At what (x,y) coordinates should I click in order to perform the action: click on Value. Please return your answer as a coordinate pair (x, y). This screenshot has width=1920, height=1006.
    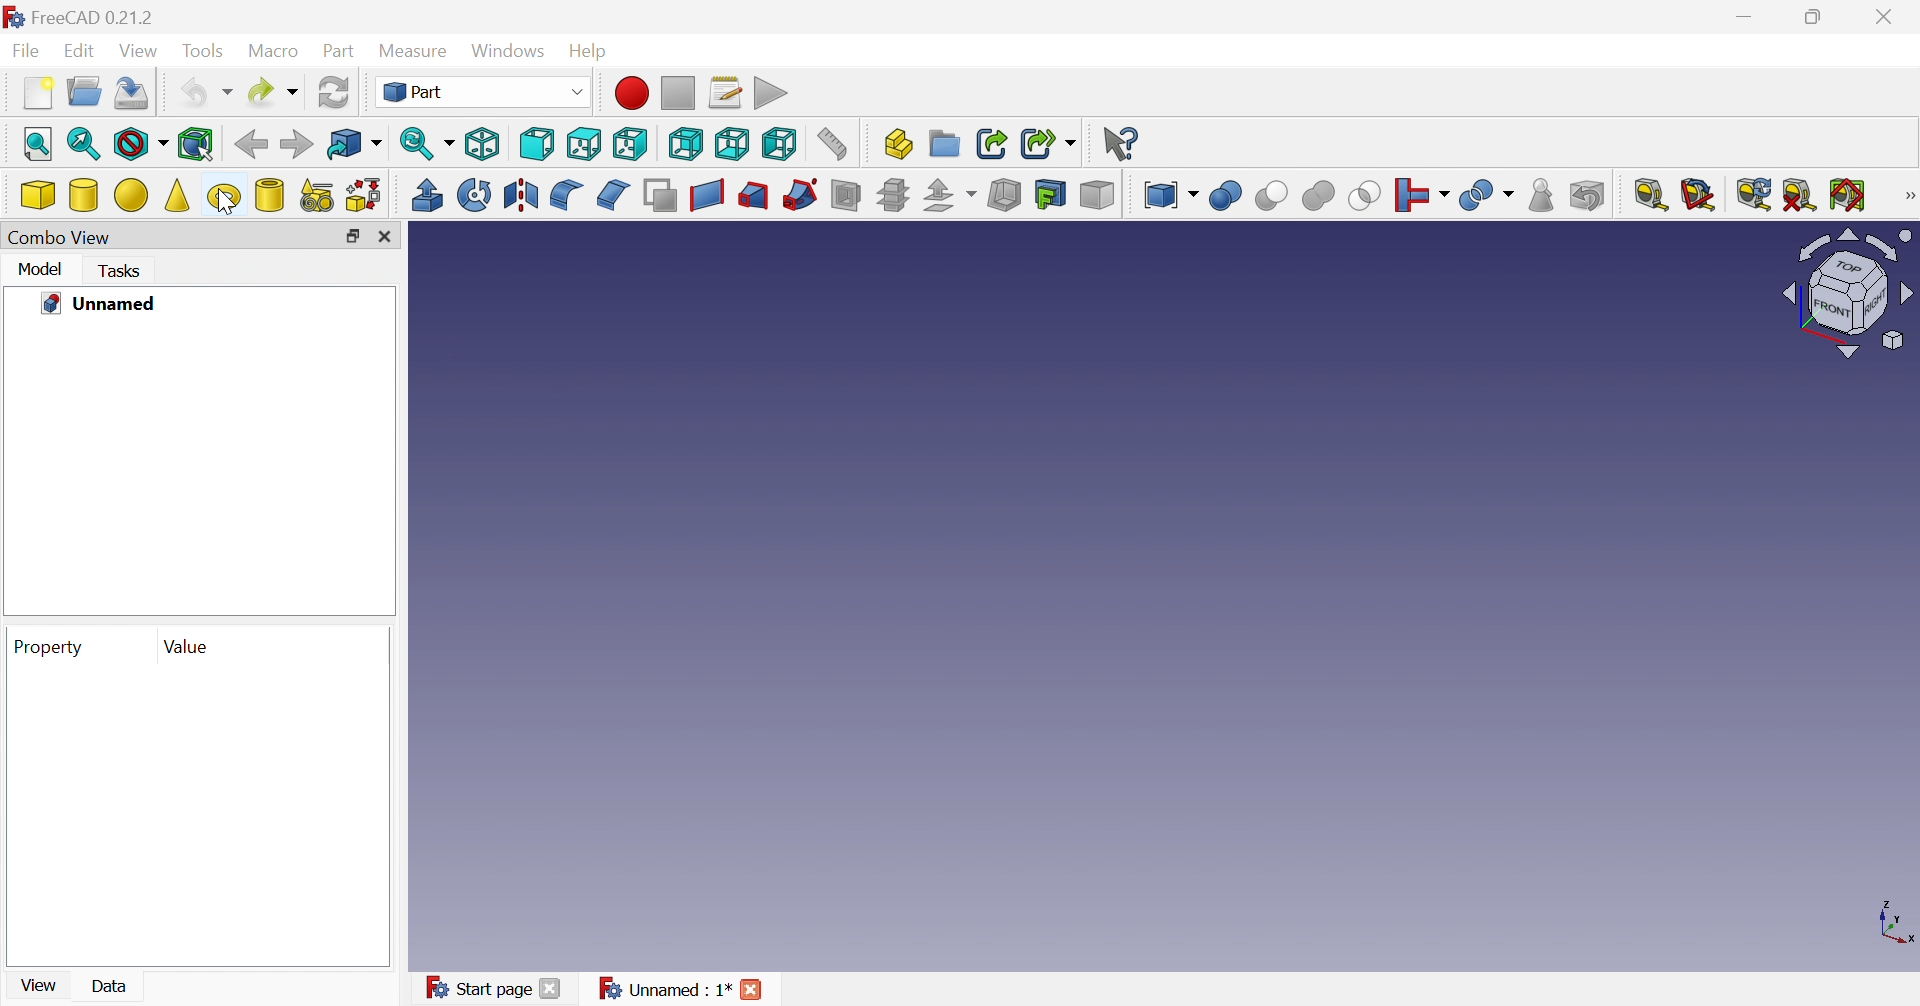
    Looking at the image, I should click on (188, 647).